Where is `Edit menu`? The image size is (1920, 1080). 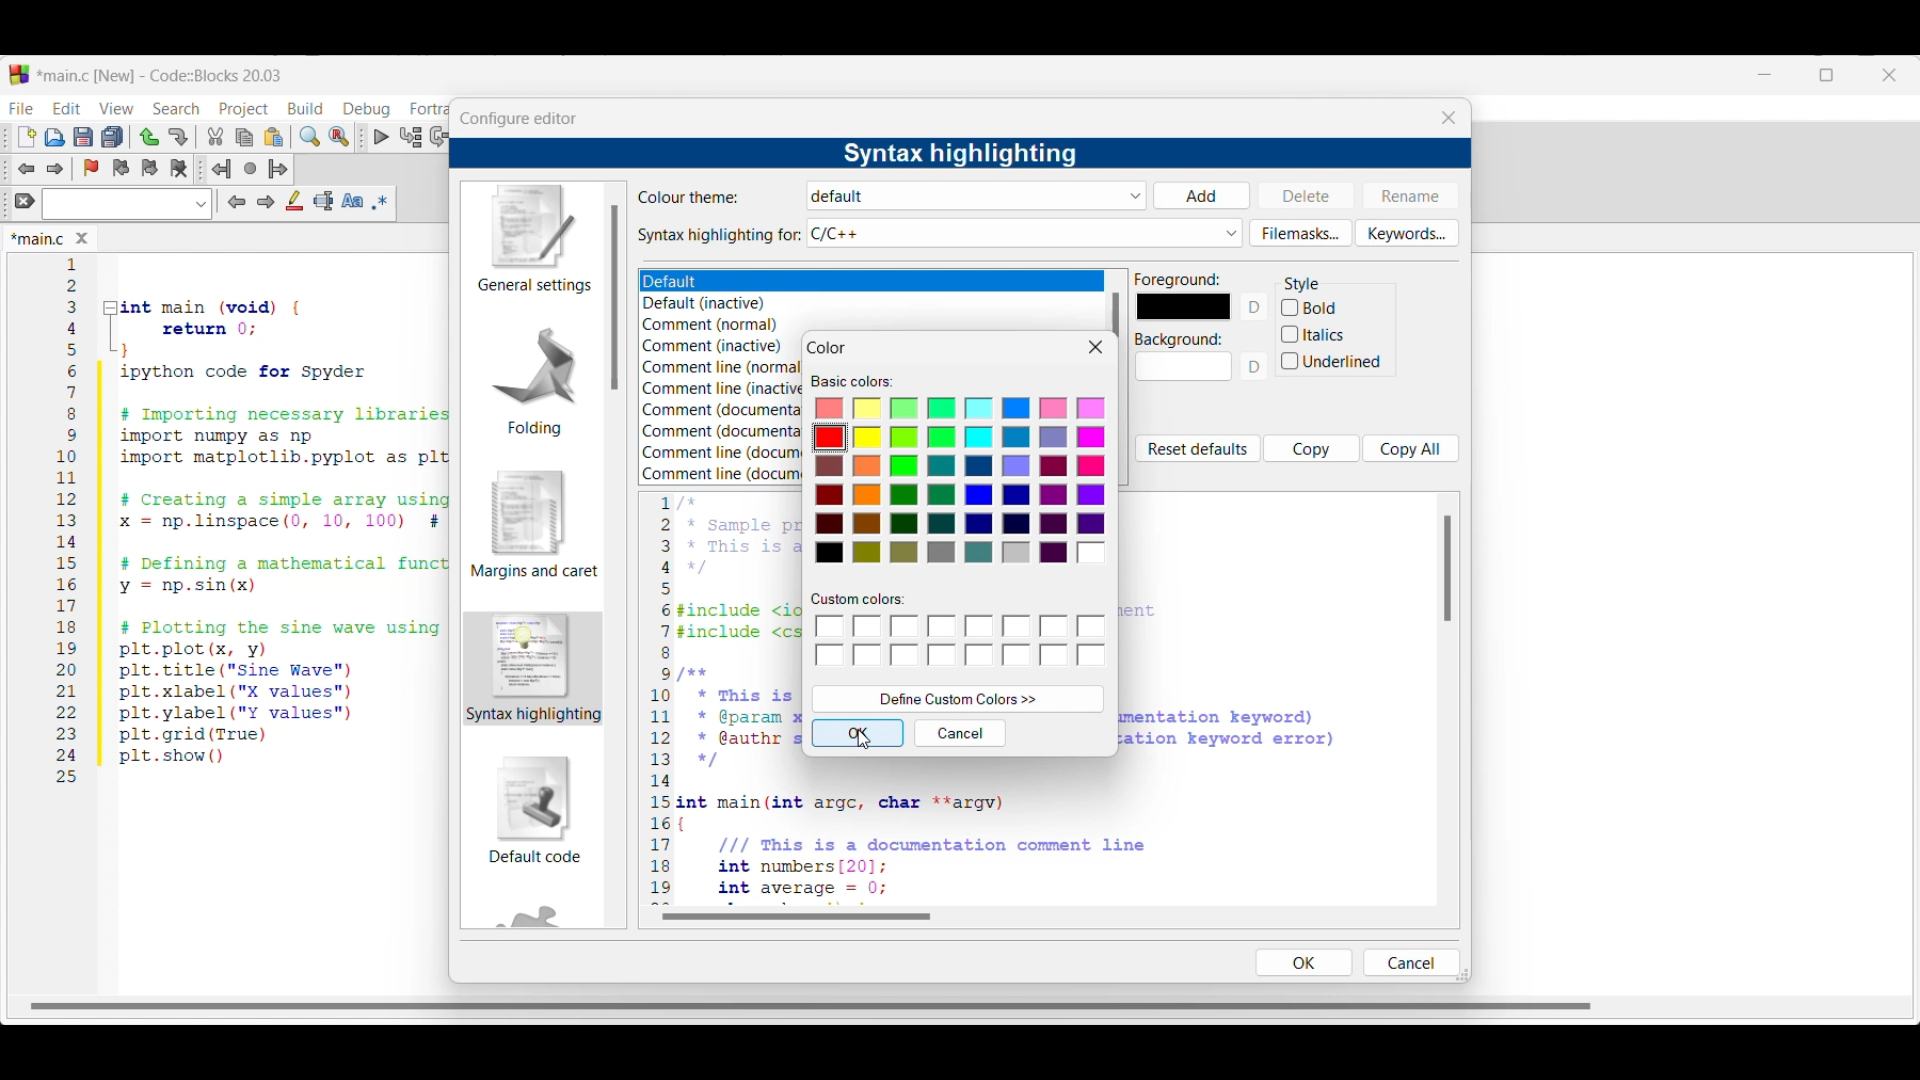
Edit menu is located at coordinates (68, 108).